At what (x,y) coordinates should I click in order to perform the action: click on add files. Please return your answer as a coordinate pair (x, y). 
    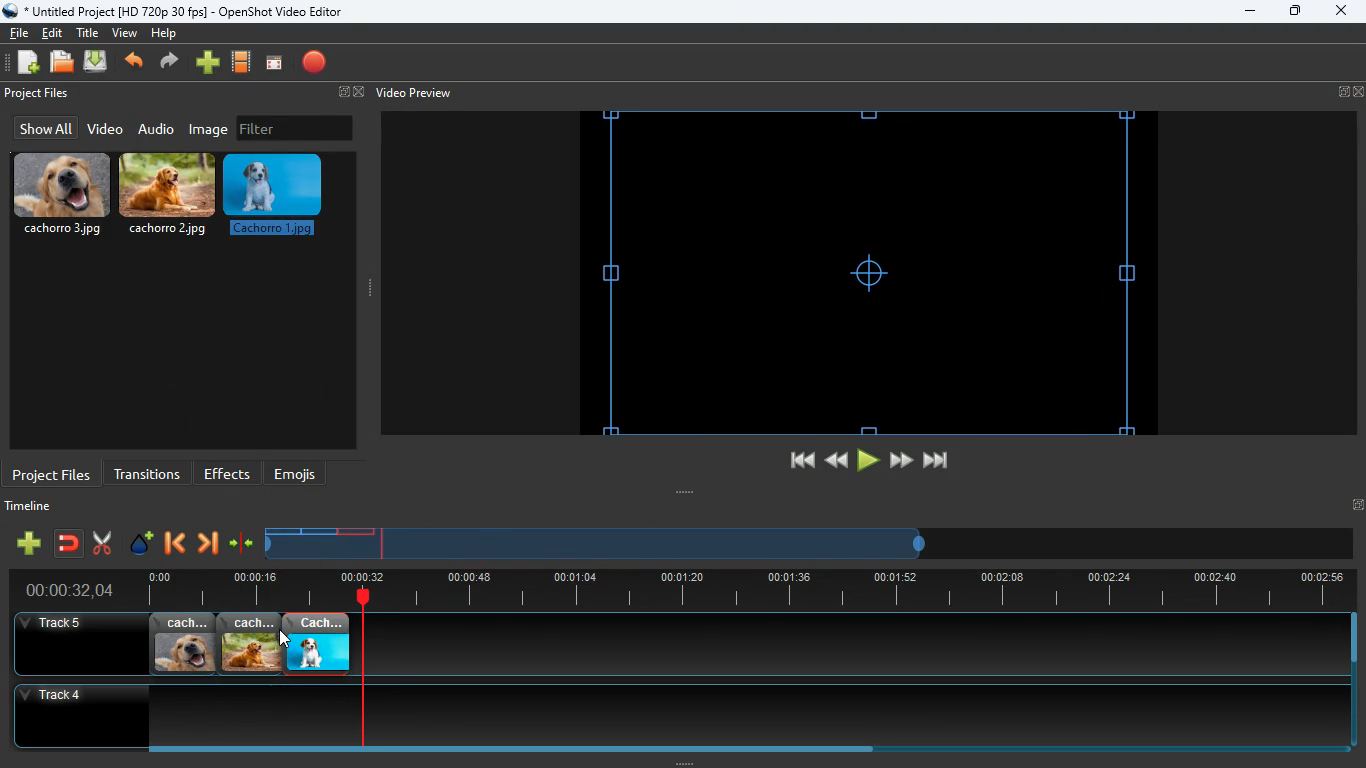
    Looking at the image, I should click on (30, 65).